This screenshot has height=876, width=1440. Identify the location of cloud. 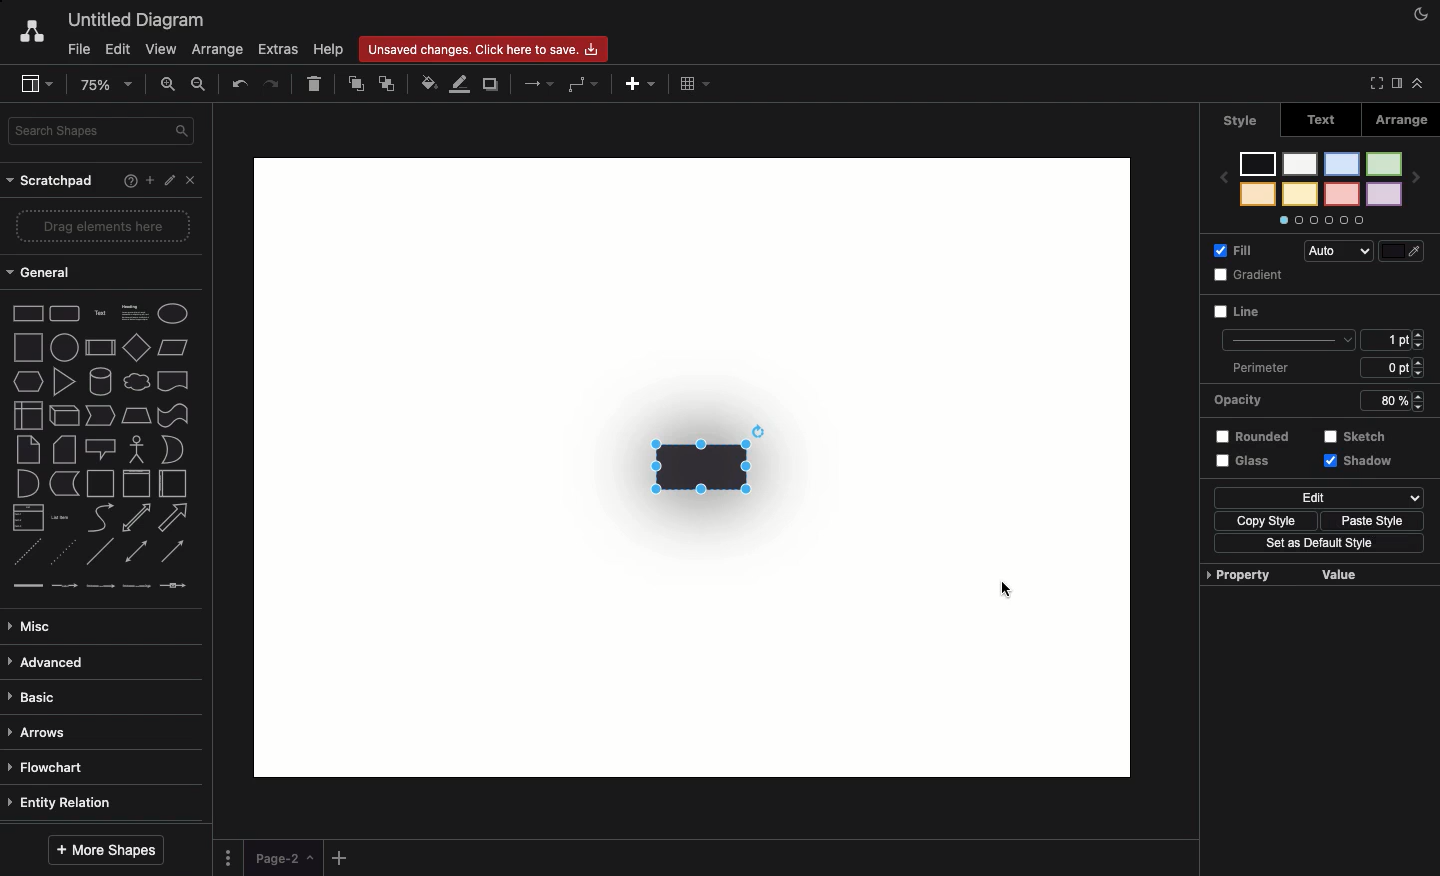
(134, 383).